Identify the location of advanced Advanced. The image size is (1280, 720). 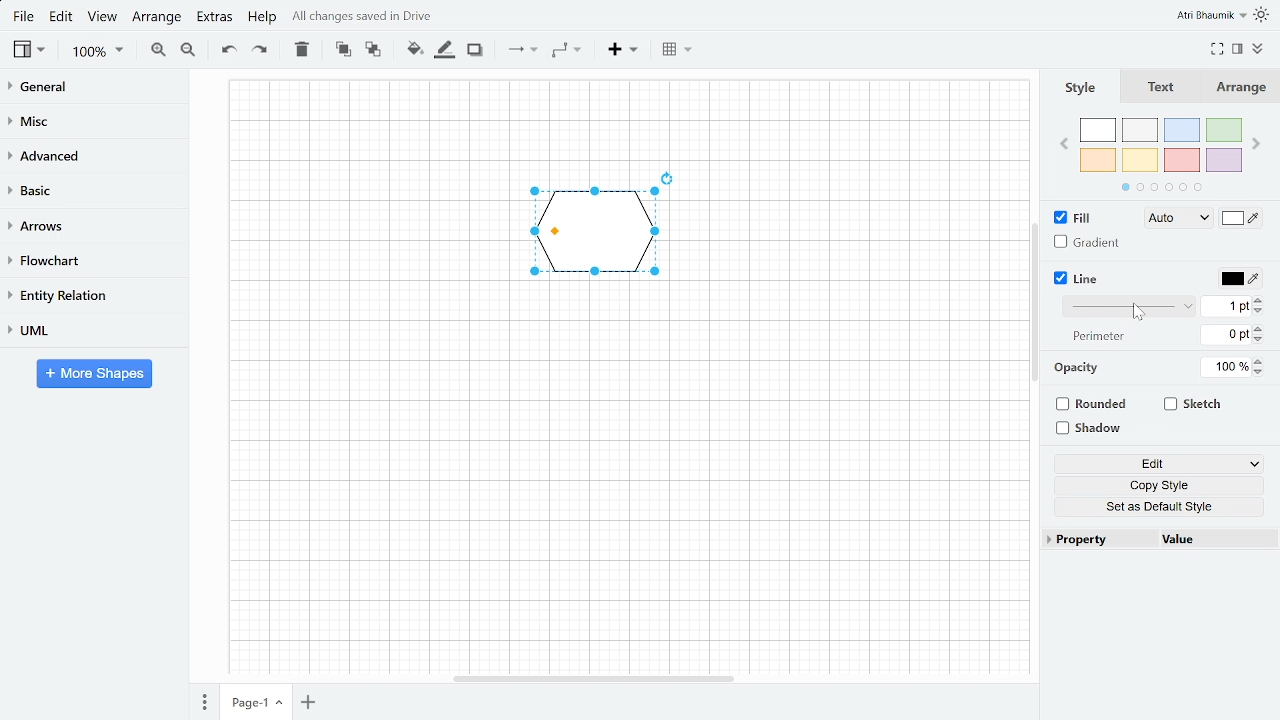
(94, 155).